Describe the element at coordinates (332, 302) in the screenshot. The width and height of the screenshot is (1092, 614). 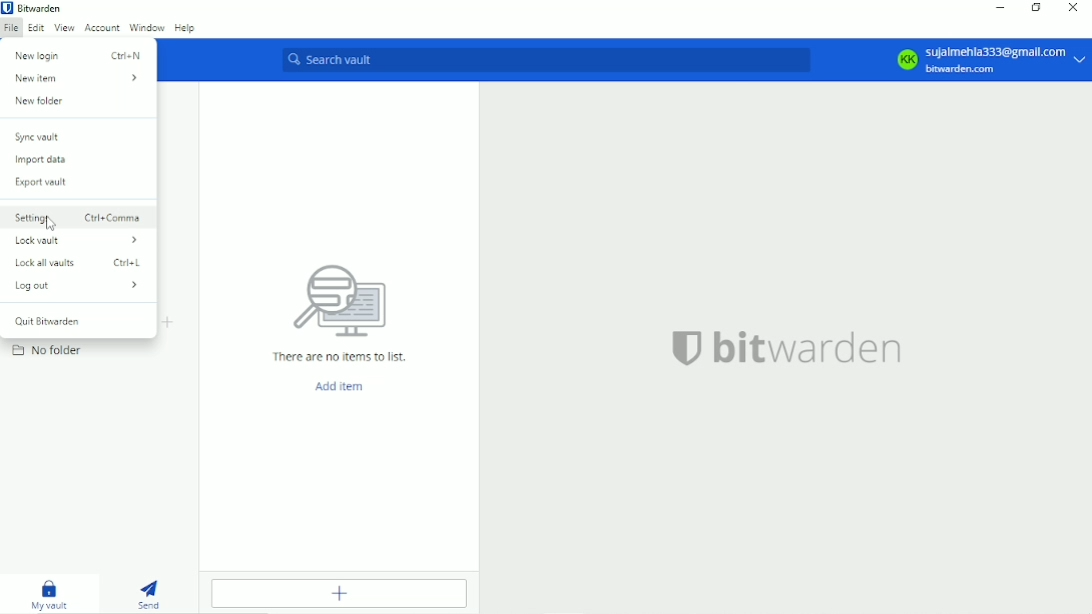
I see `computer icon` at that location.